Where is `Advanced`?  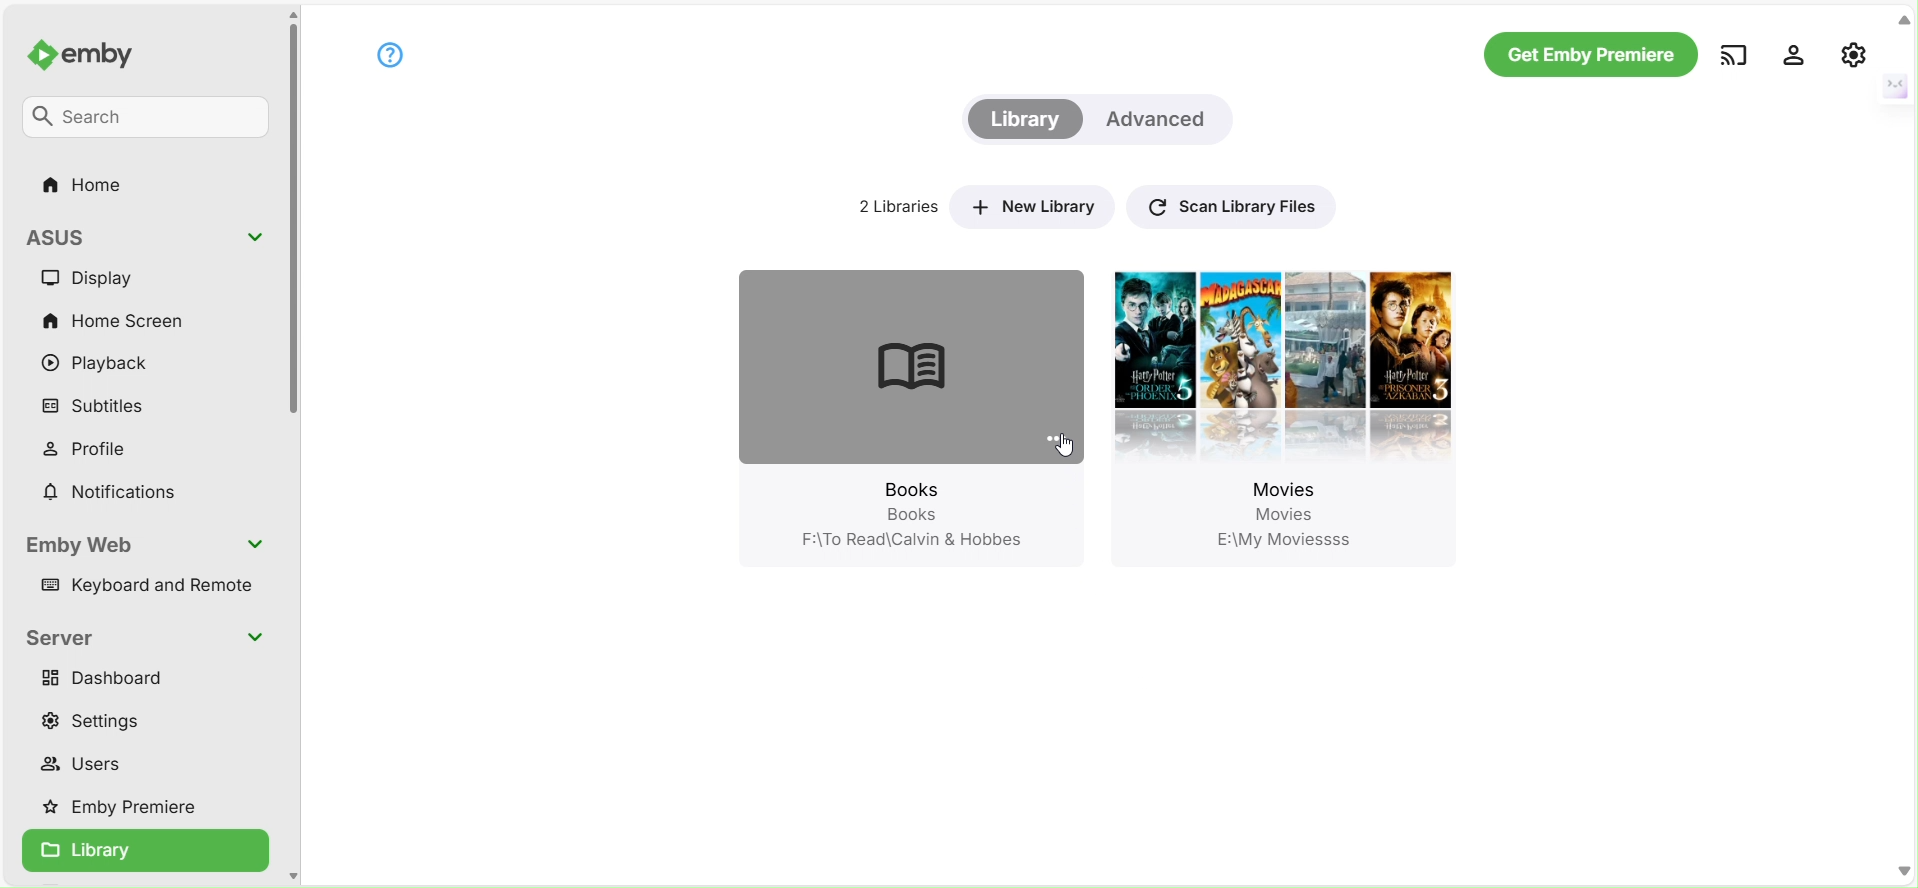 Advanced is located at coordinates (1161, 119).